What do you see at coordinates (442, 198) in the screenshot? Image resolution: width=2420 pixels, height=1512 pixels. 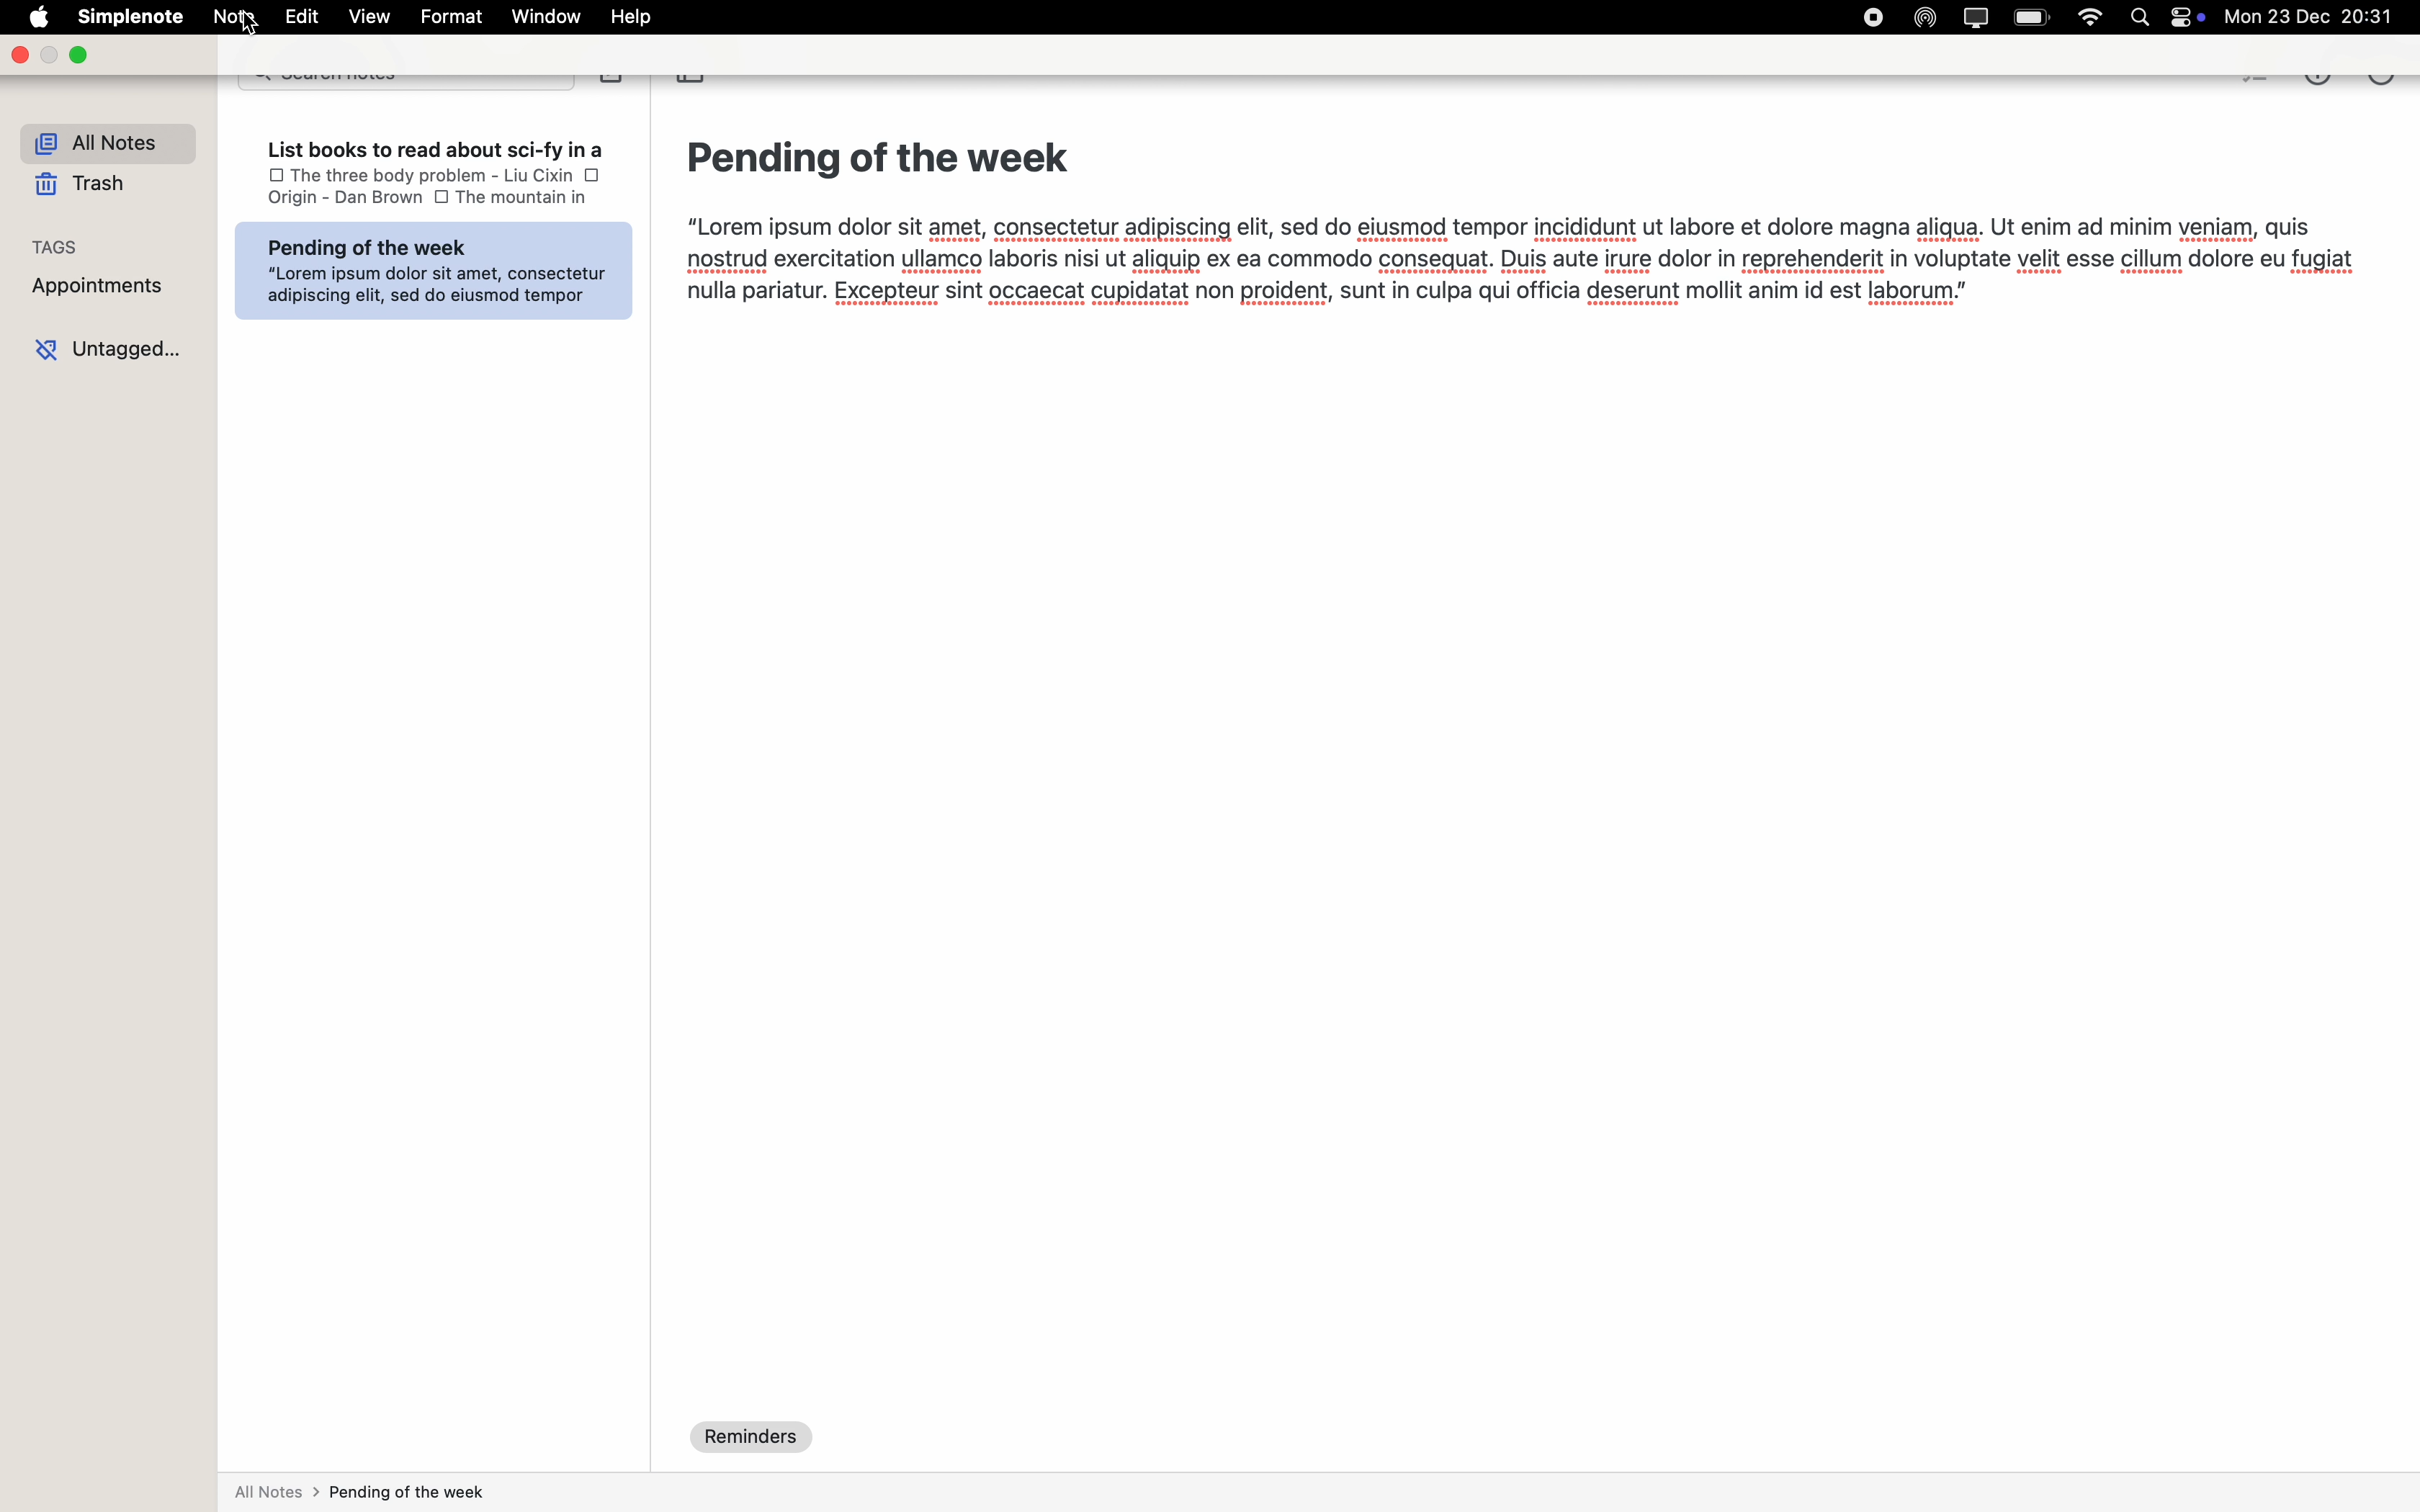 I see `checkbox` at bounding box center [442, 198].